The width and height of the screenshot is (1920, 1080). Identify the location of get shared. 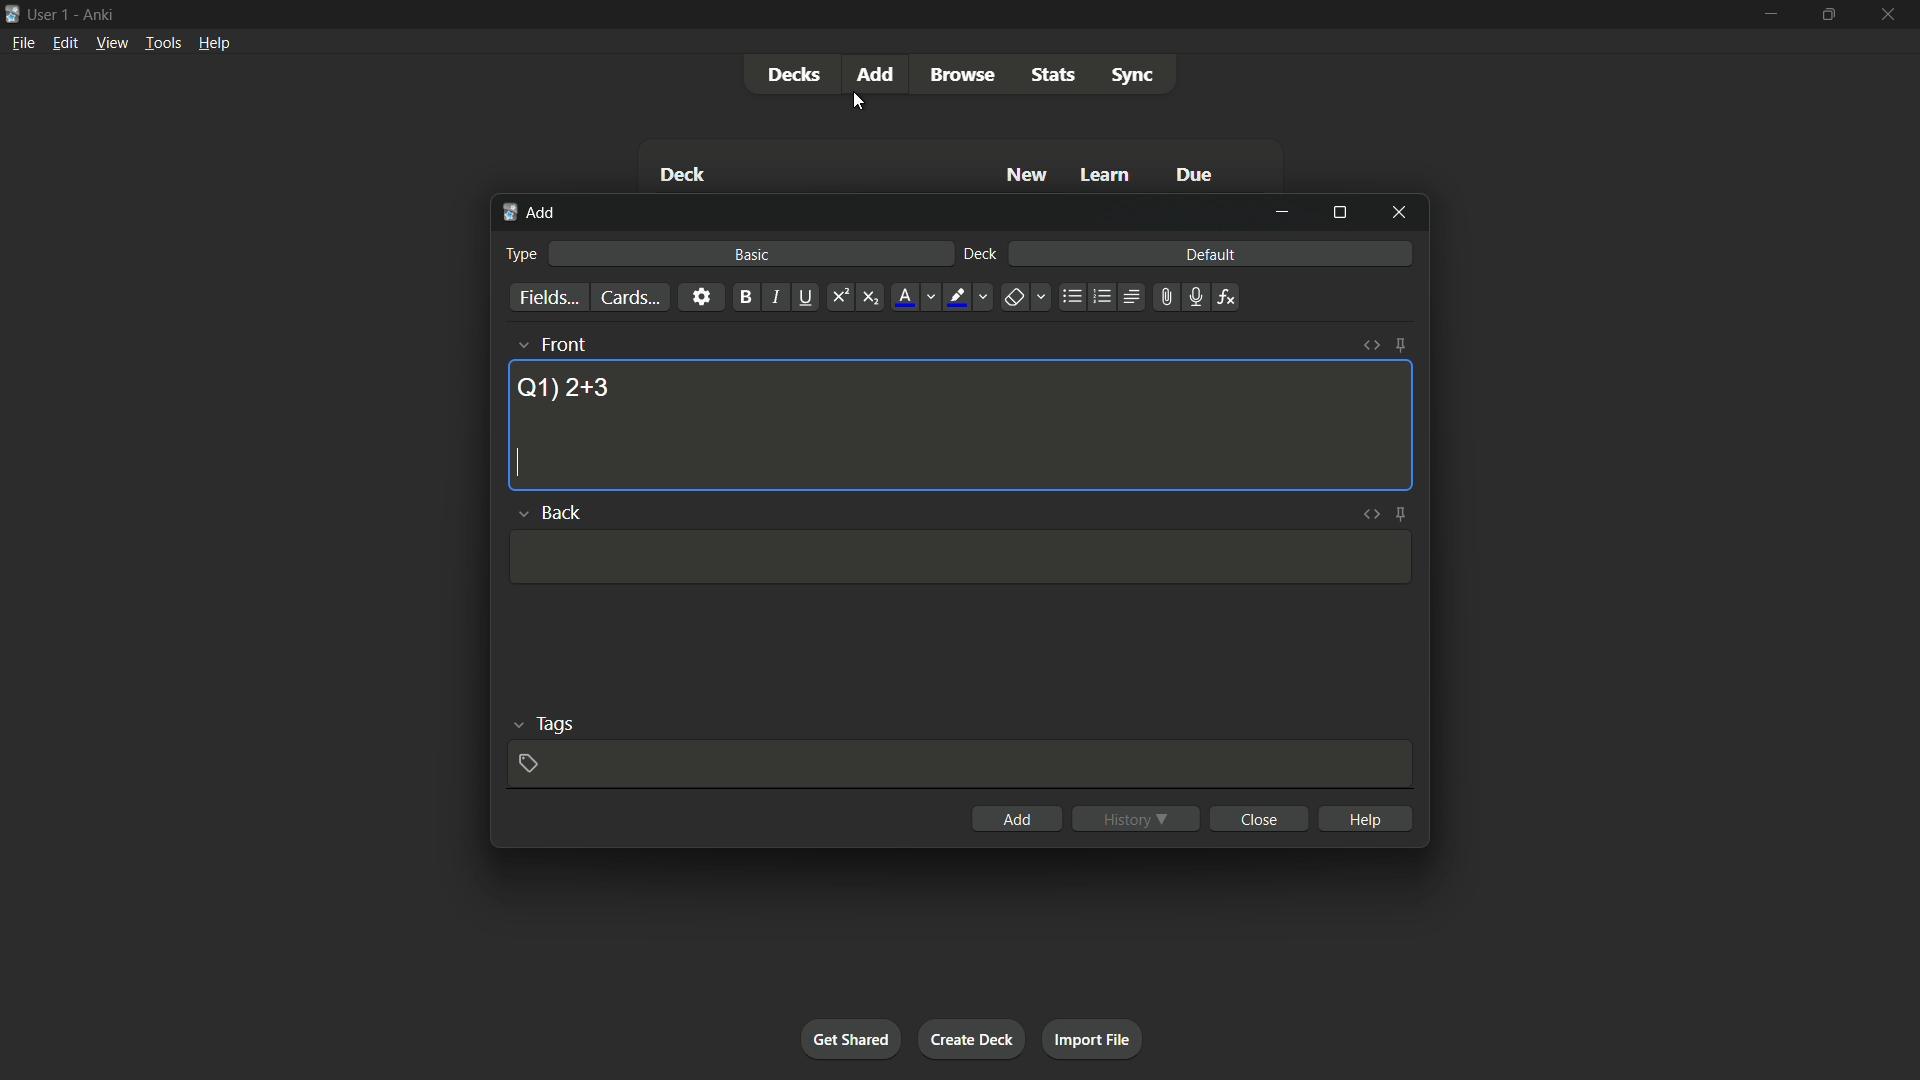
(850, 1038).